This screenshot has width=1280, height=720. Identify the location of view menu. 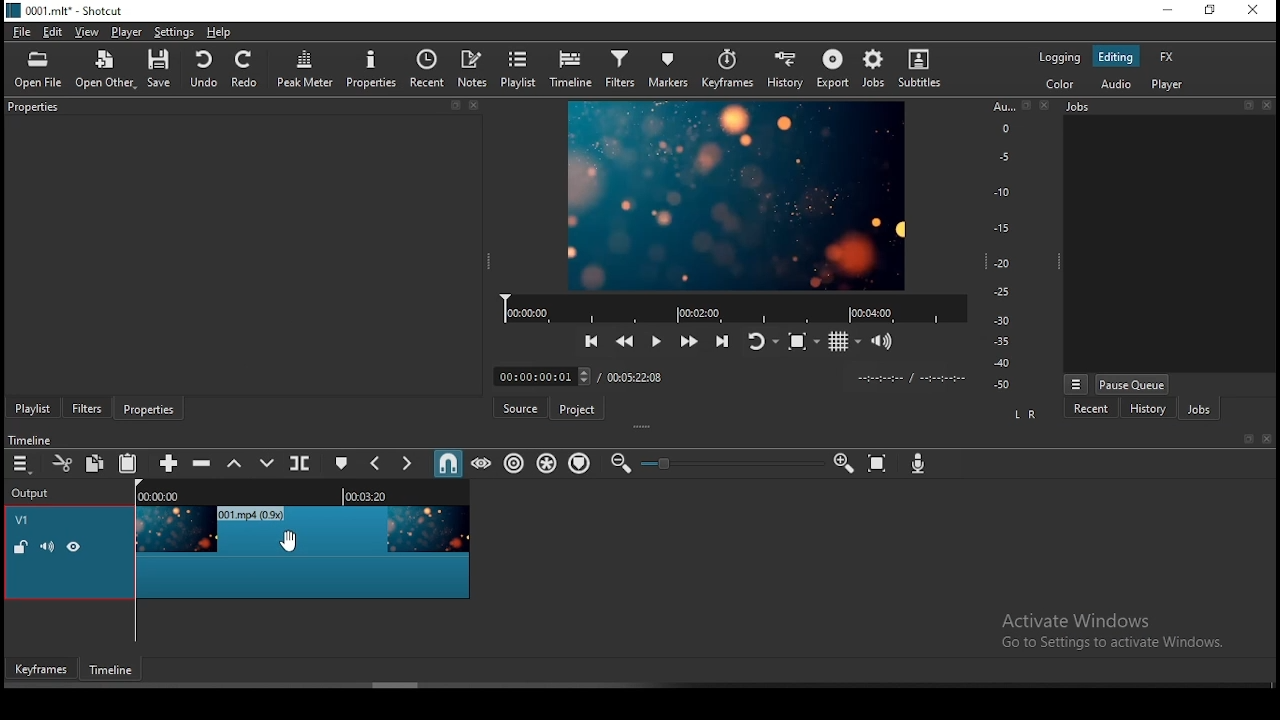
(1076, 384).